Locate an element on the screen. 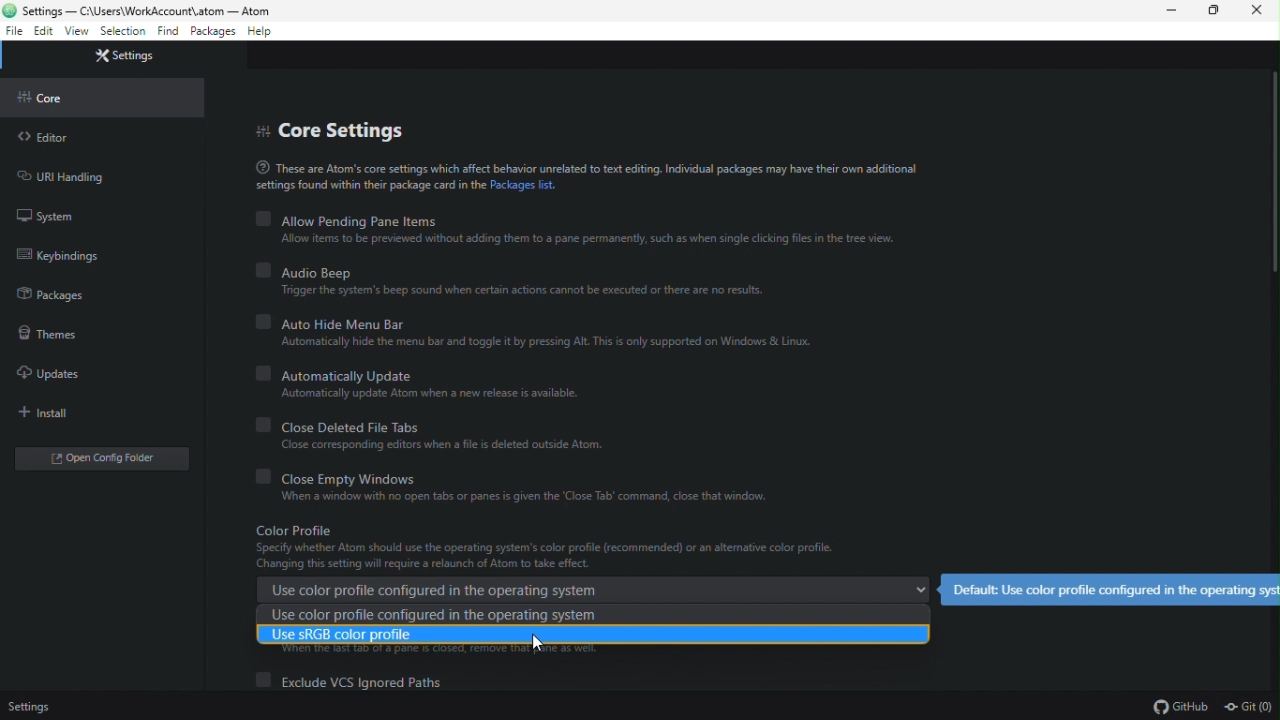 The width and height of the screenshot is (1280, 720). tab info is located at coordinates (432, 654).